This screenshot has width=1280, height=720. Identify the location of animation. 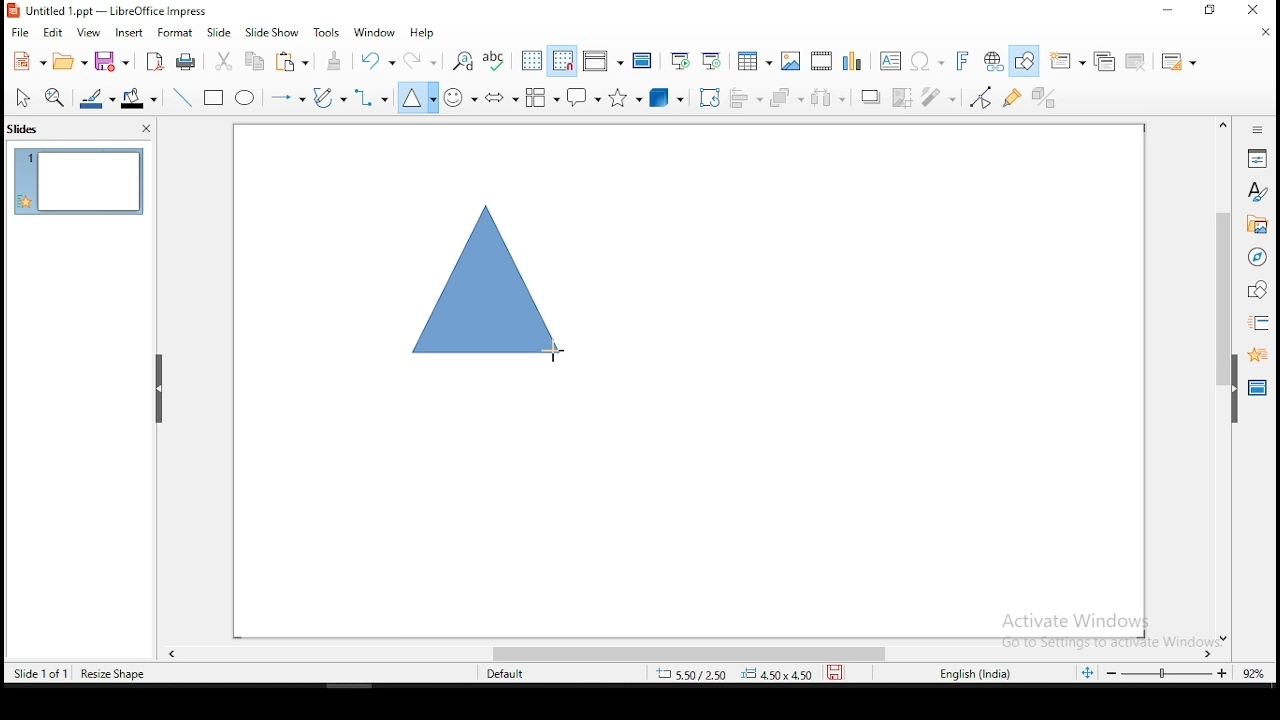
(1256, 355).